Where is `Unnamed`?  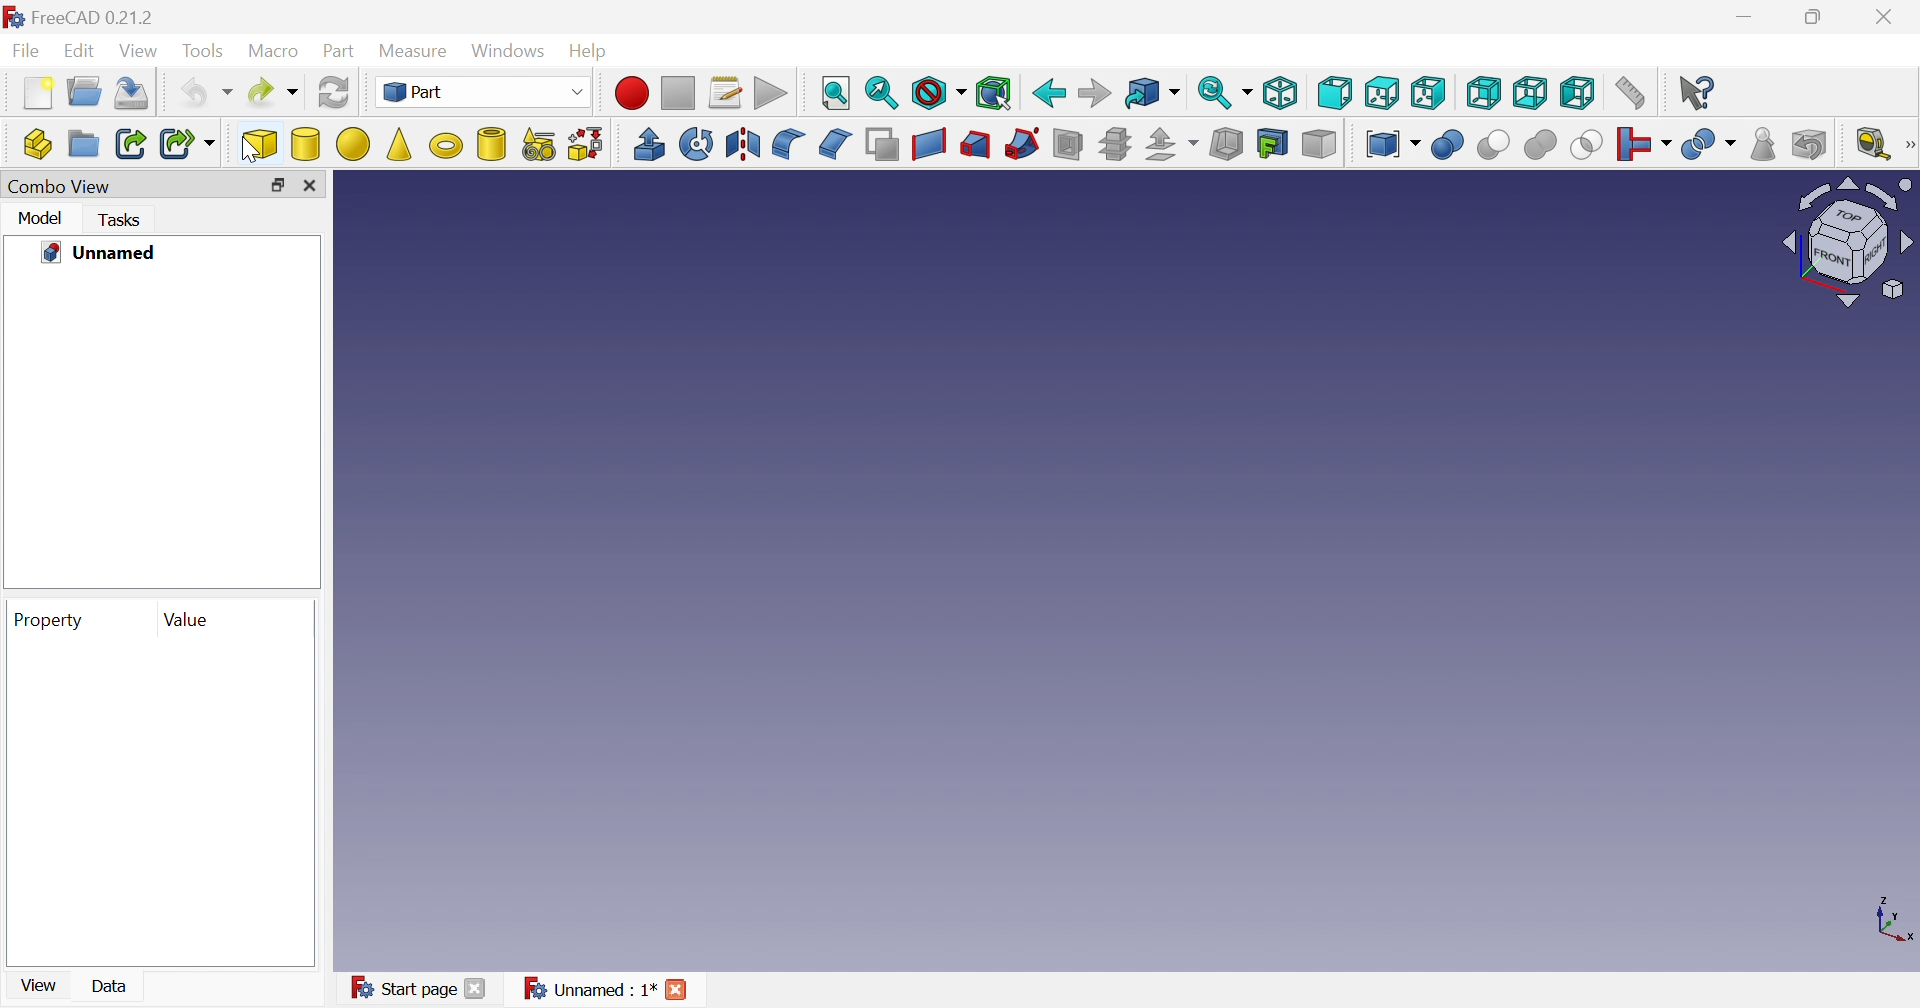
Unnamed is located at coordinates (99, 253).